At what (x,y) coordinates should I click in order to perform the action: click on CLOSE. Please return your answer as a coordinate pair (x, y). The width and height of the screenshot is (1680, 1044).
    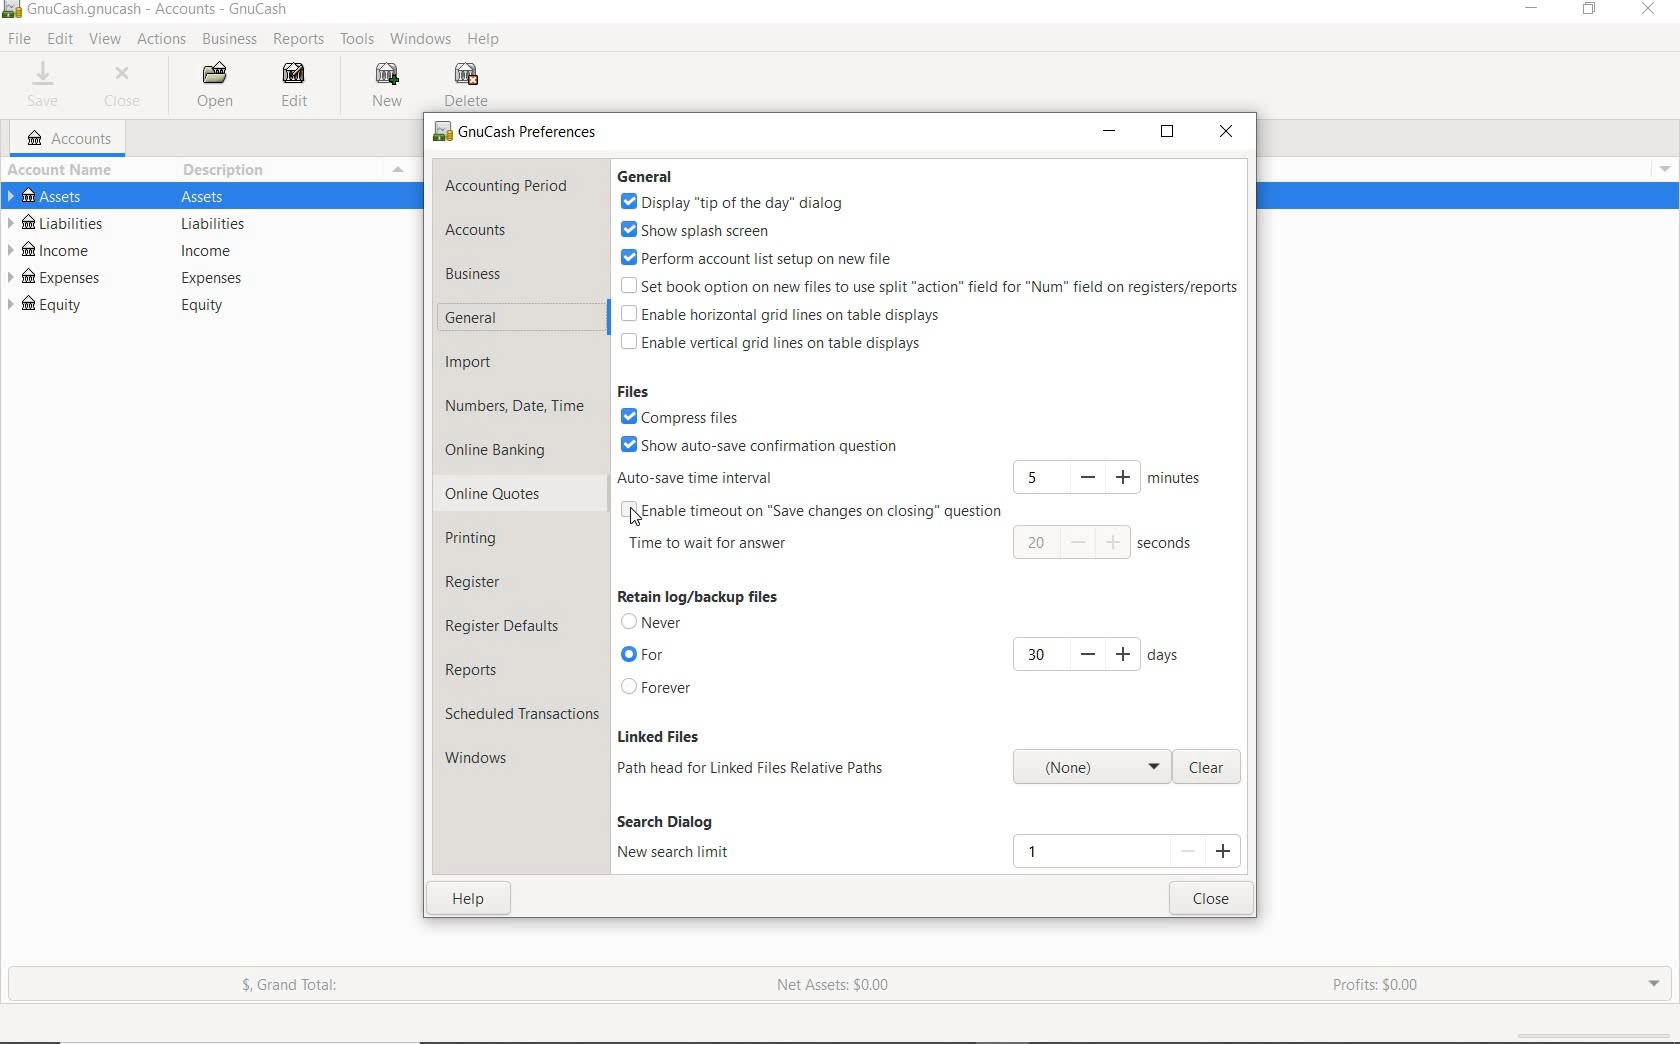
    Looking at the image, I should click on (122, 88).